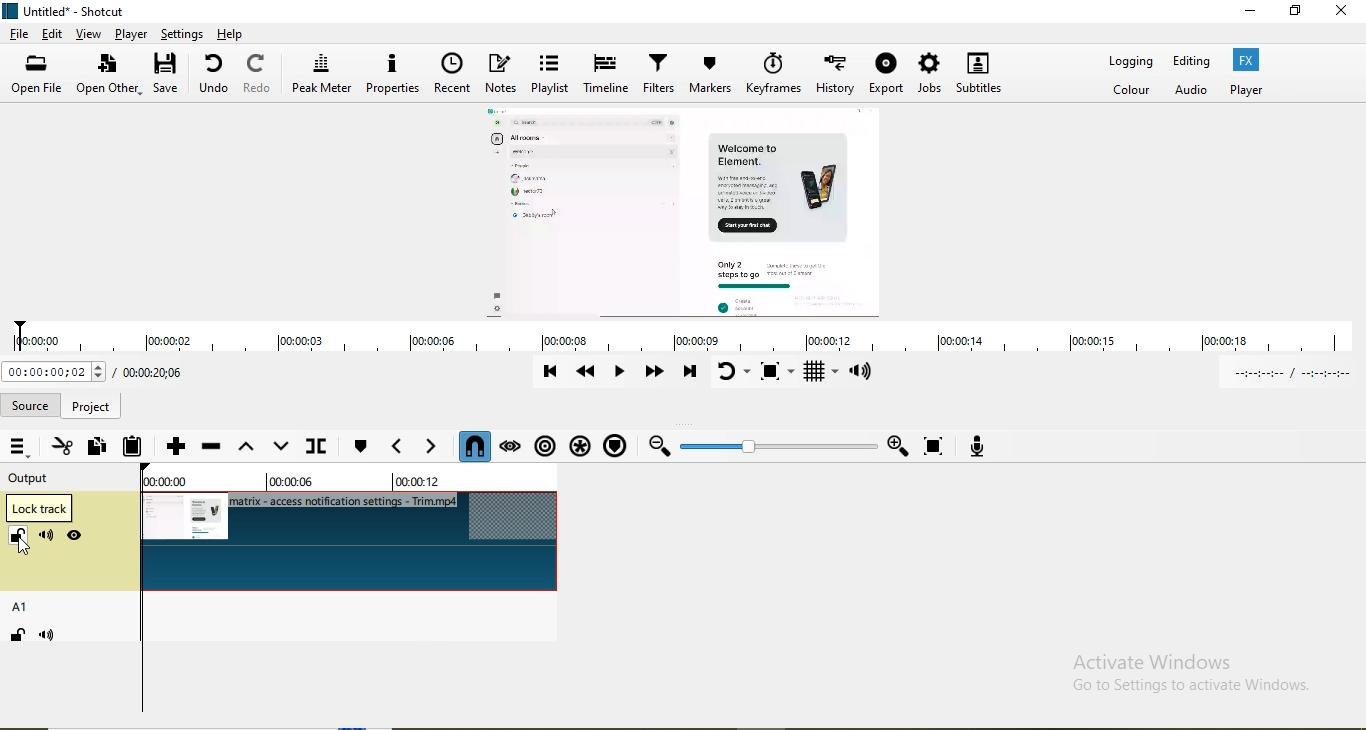 The width and height of the screenshot is (1366, 730). I want to click on Editing, so click(1195, 61).